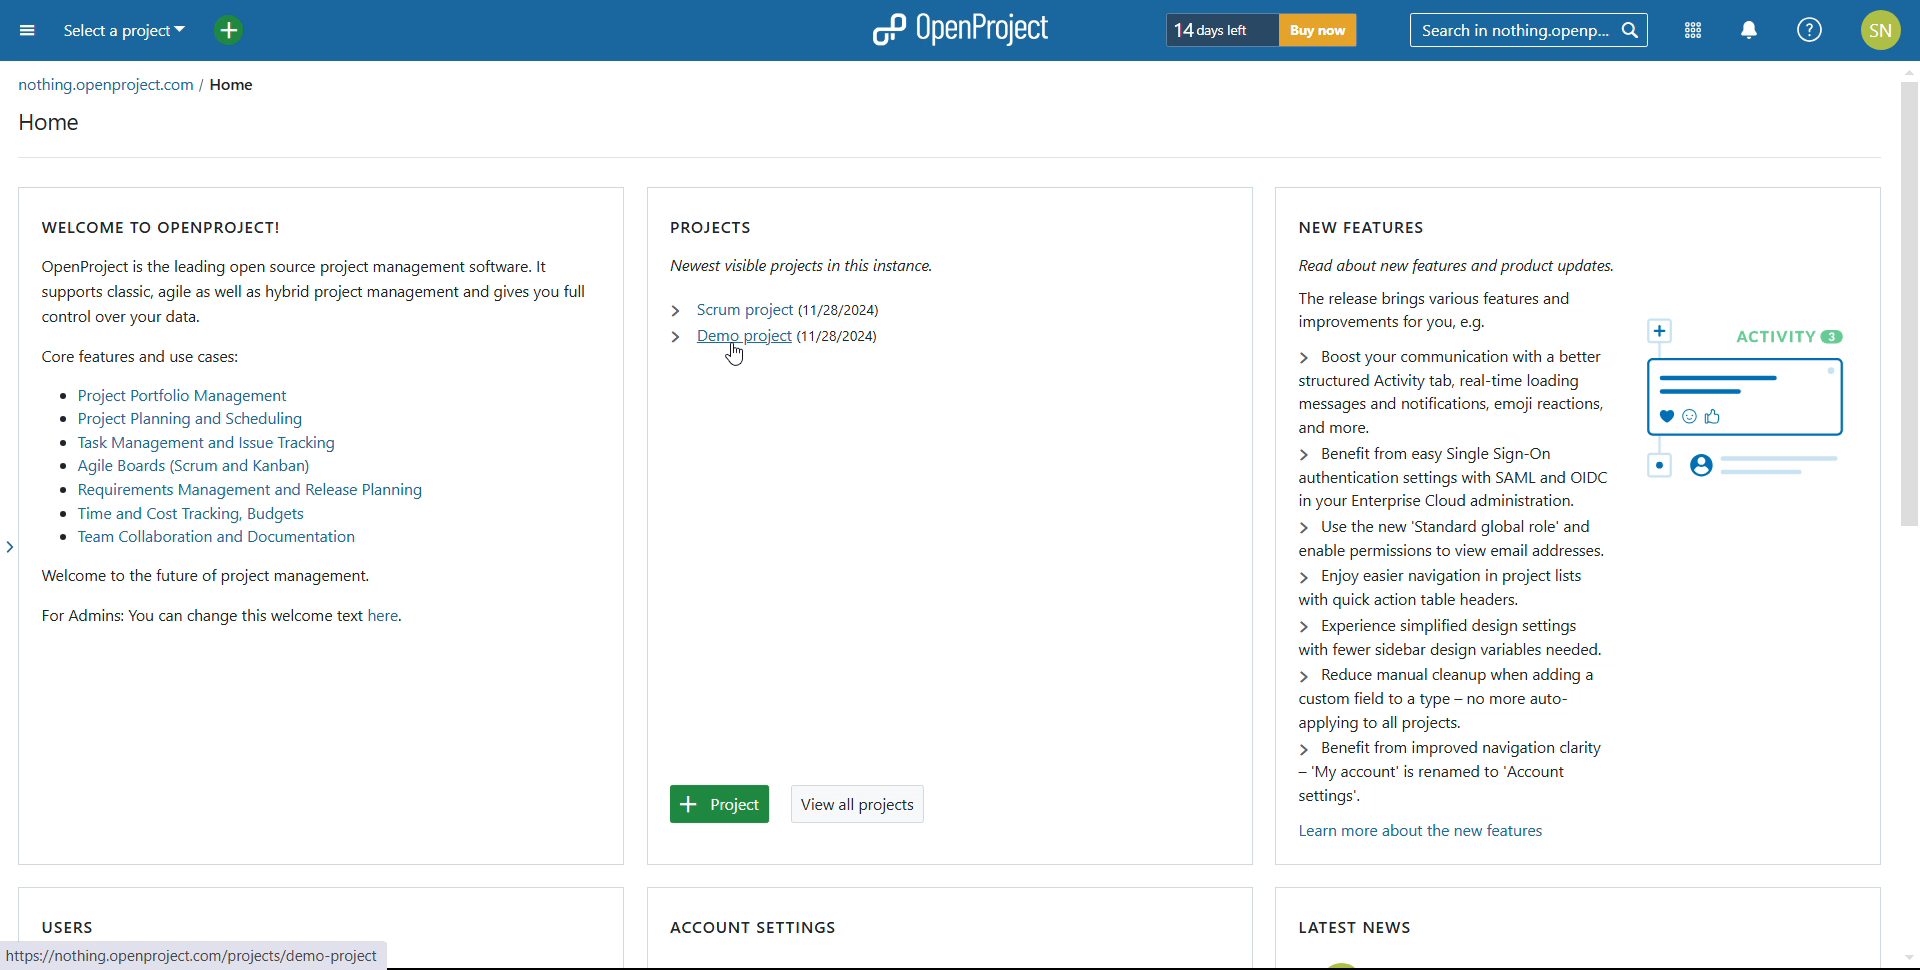 The height and width of the screenshot is (970, 1920). I want to click on scrum project, so click(745, 310).